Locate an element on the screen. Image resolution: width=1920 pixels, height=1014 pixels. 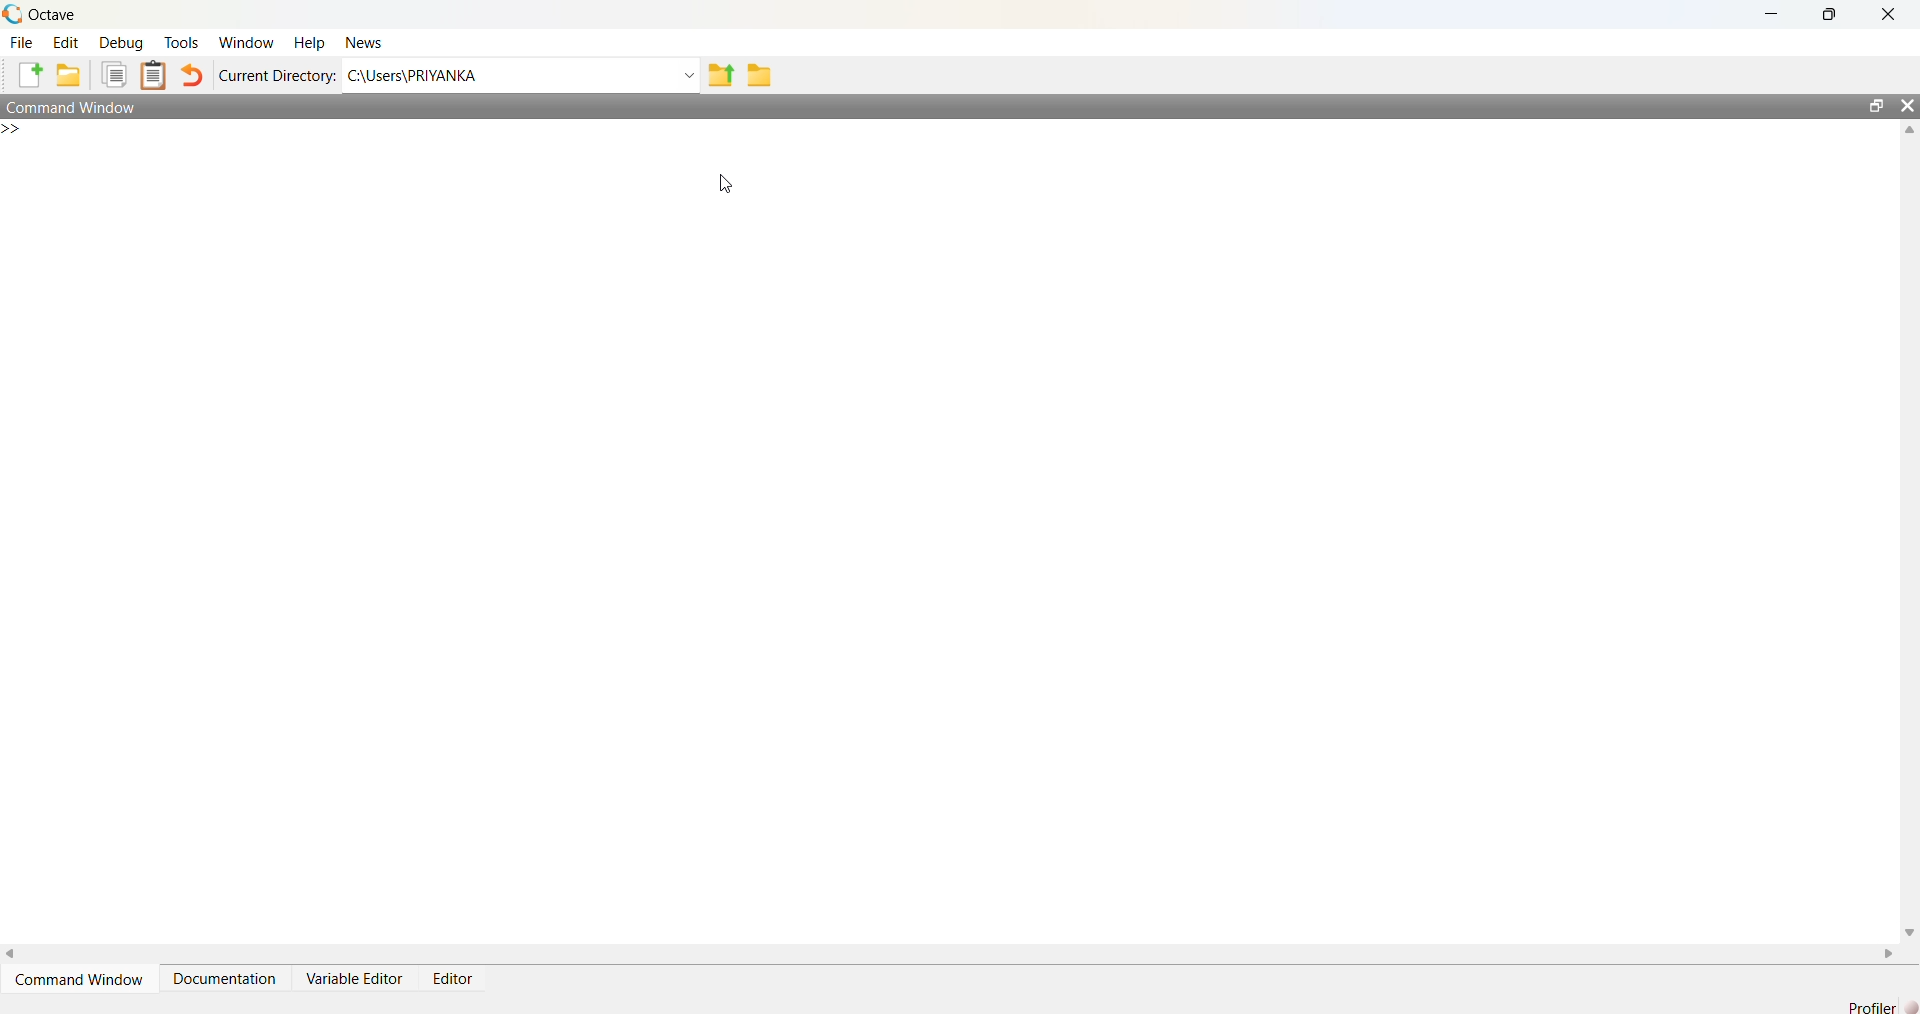
Paste is located at coordinates (156, 75).